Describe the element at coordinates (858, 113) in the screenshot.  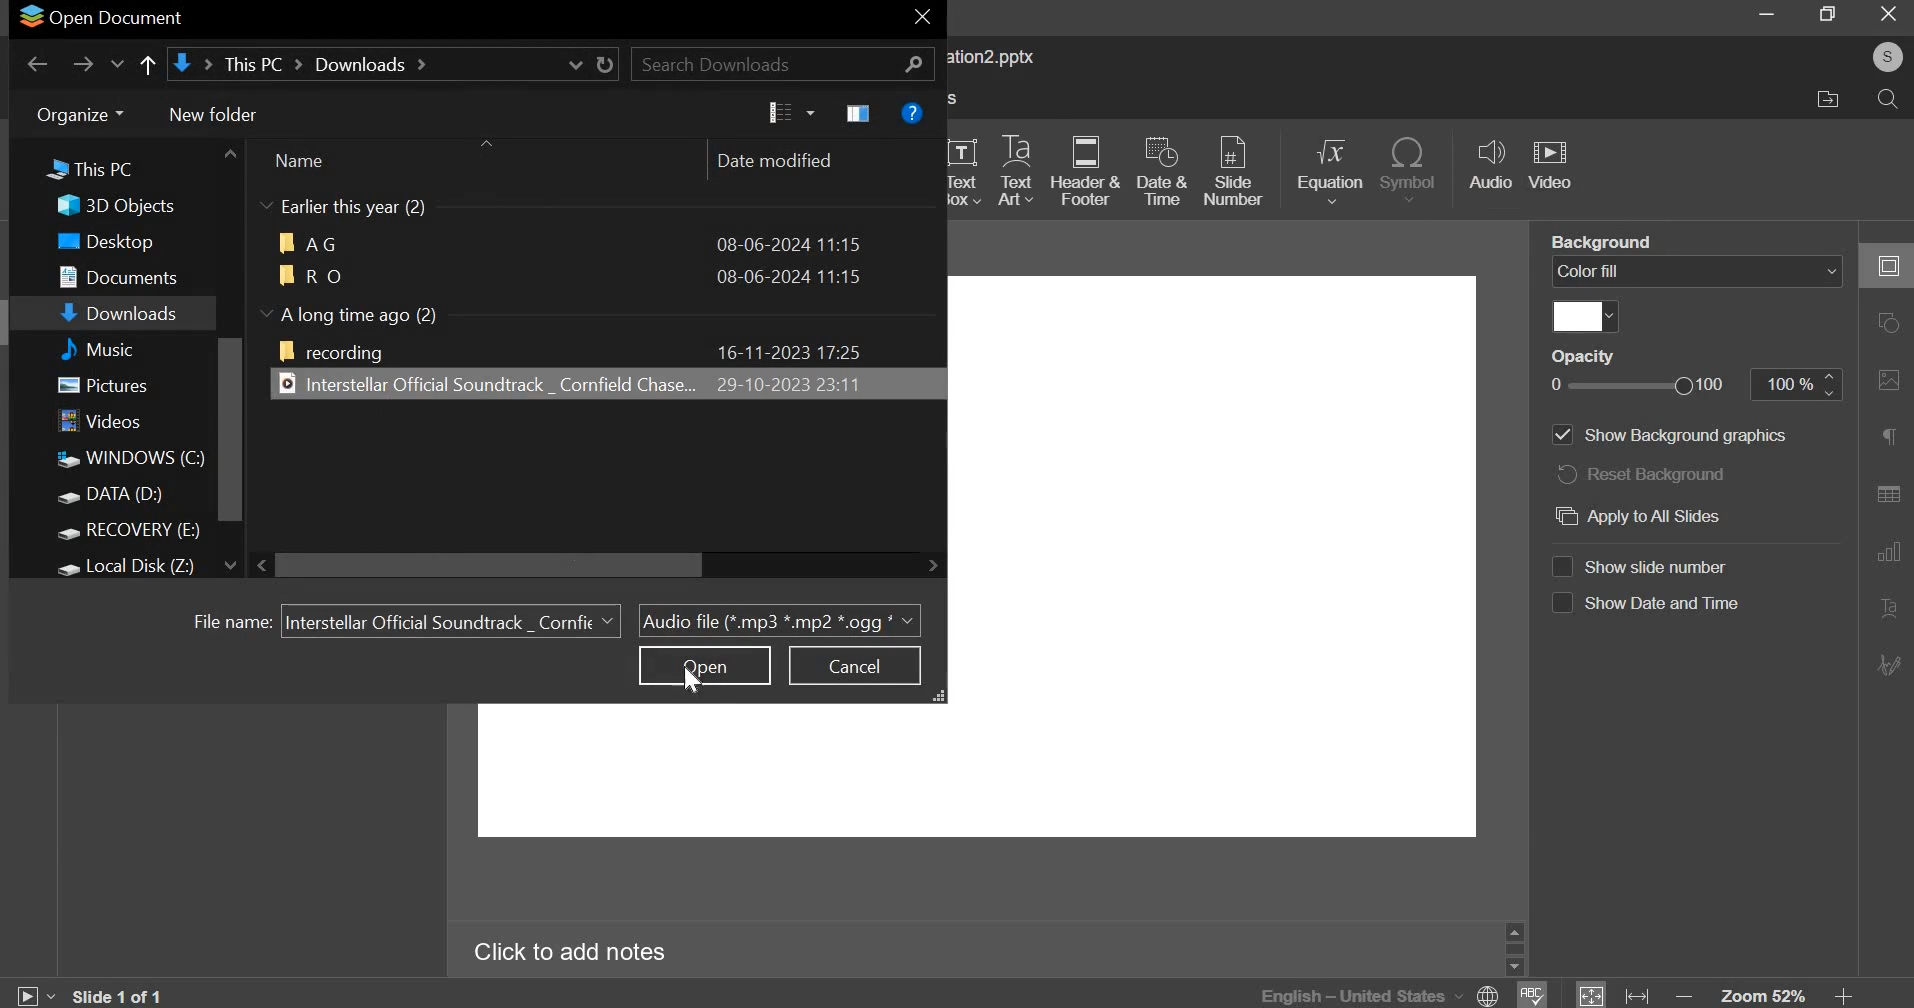
I see `show the preview pane` at that location.